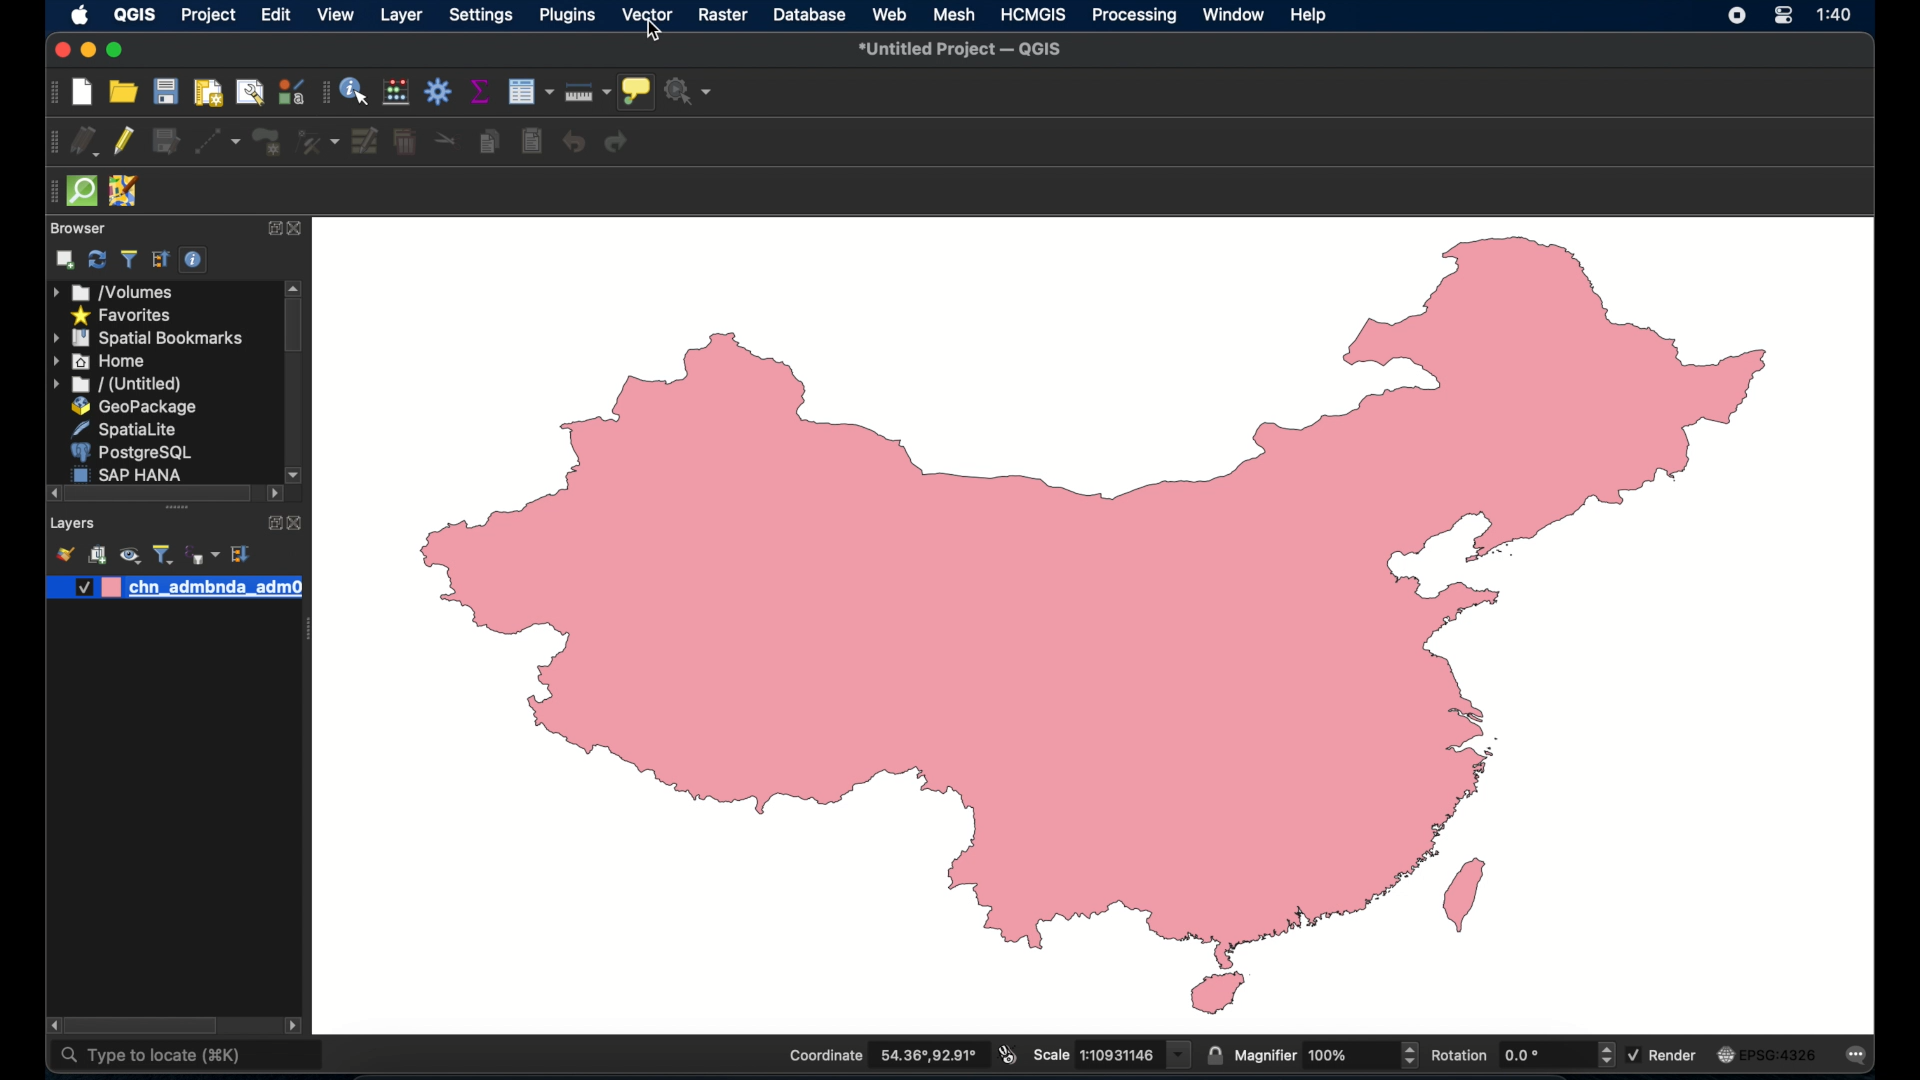 The image size is (1920, 1080). I want to click on delete selected, so click(404, 142).